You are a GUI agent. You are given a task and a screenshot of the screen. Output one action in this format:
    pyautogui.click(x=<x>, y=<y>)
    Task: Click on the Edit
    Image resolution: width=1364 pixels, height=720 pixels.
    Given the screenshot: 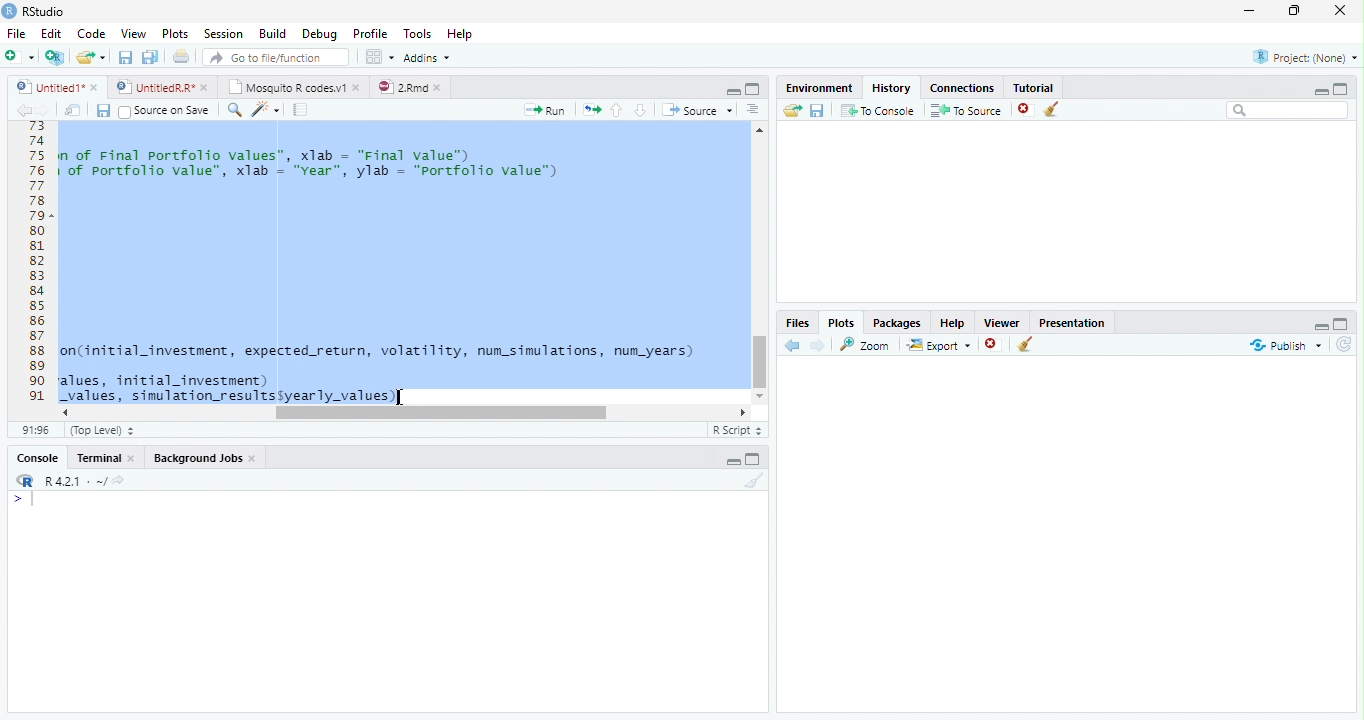 What is the action you would take?
    pyautogui.click(x=50, y=32)
    